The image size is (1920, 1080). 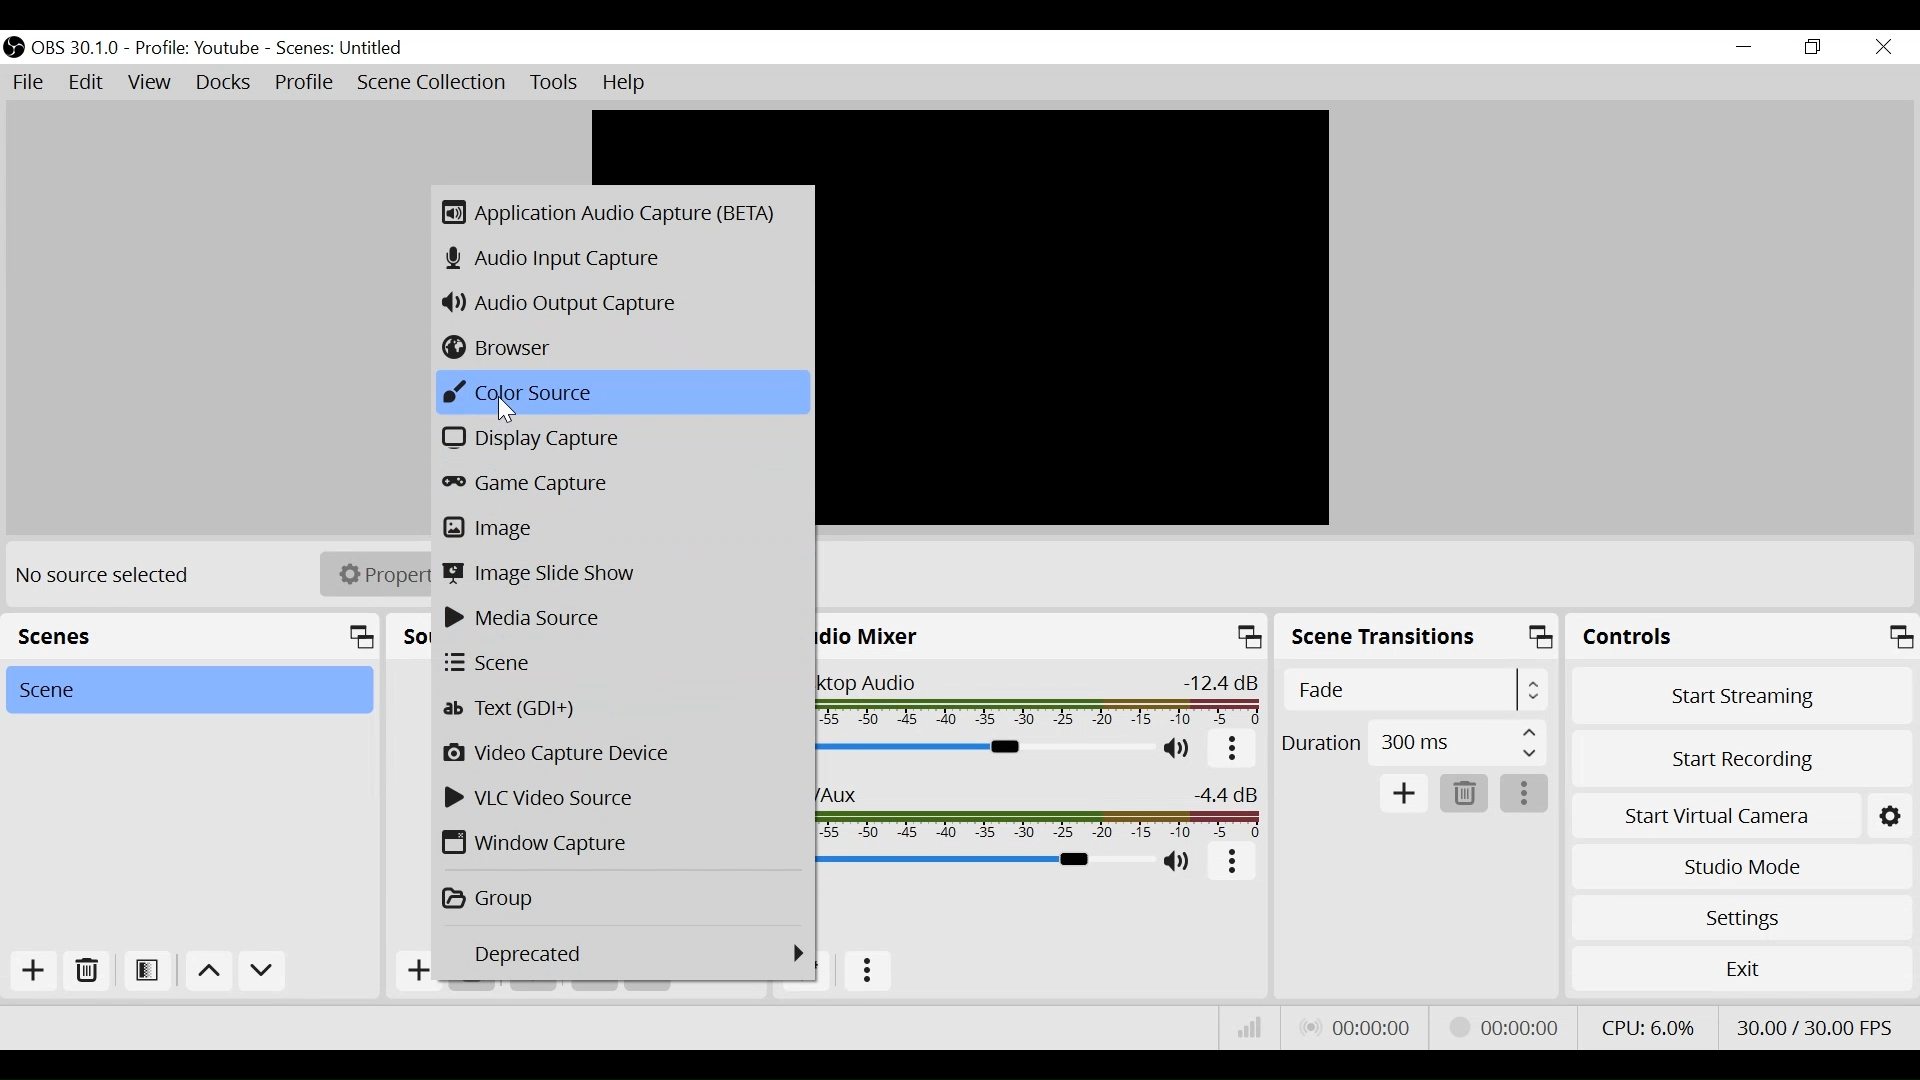 I want to click on Frame Per Second, so click(x=1815, y=1024).